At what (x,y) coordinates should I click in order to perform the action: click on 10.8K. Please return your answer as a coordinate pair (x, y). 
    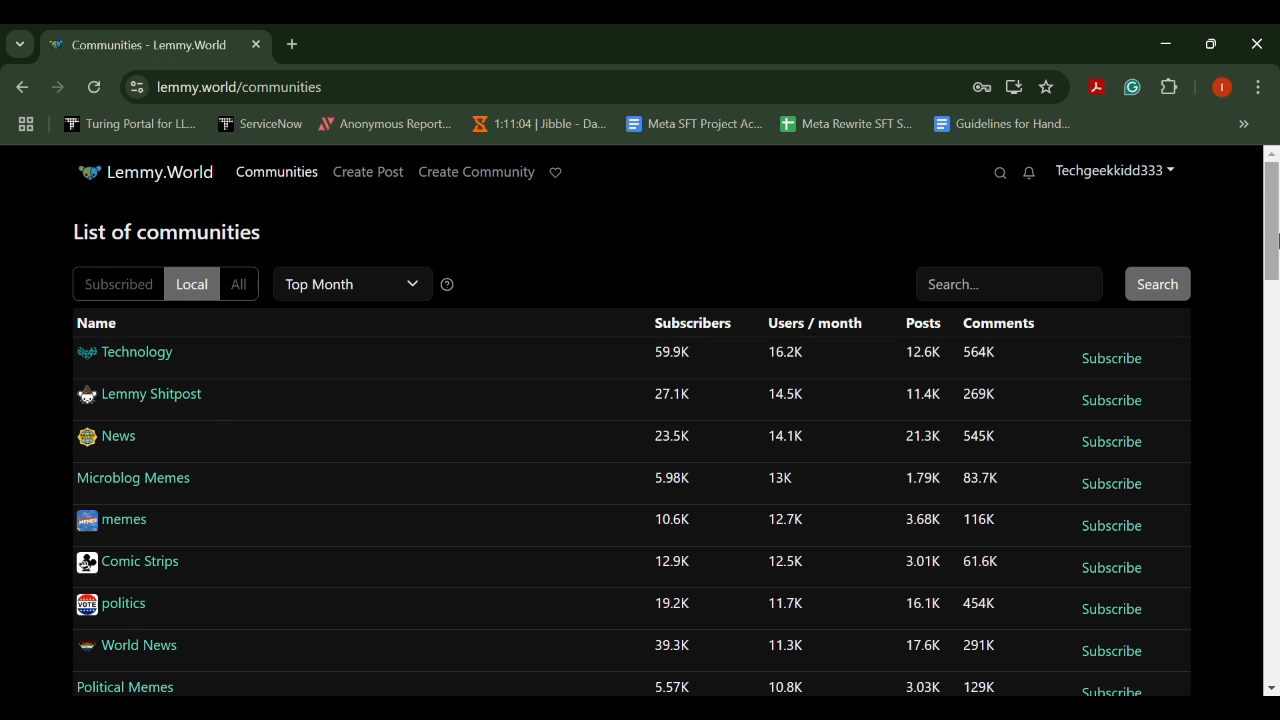
    Looking at the image, I should click on (786, 688).